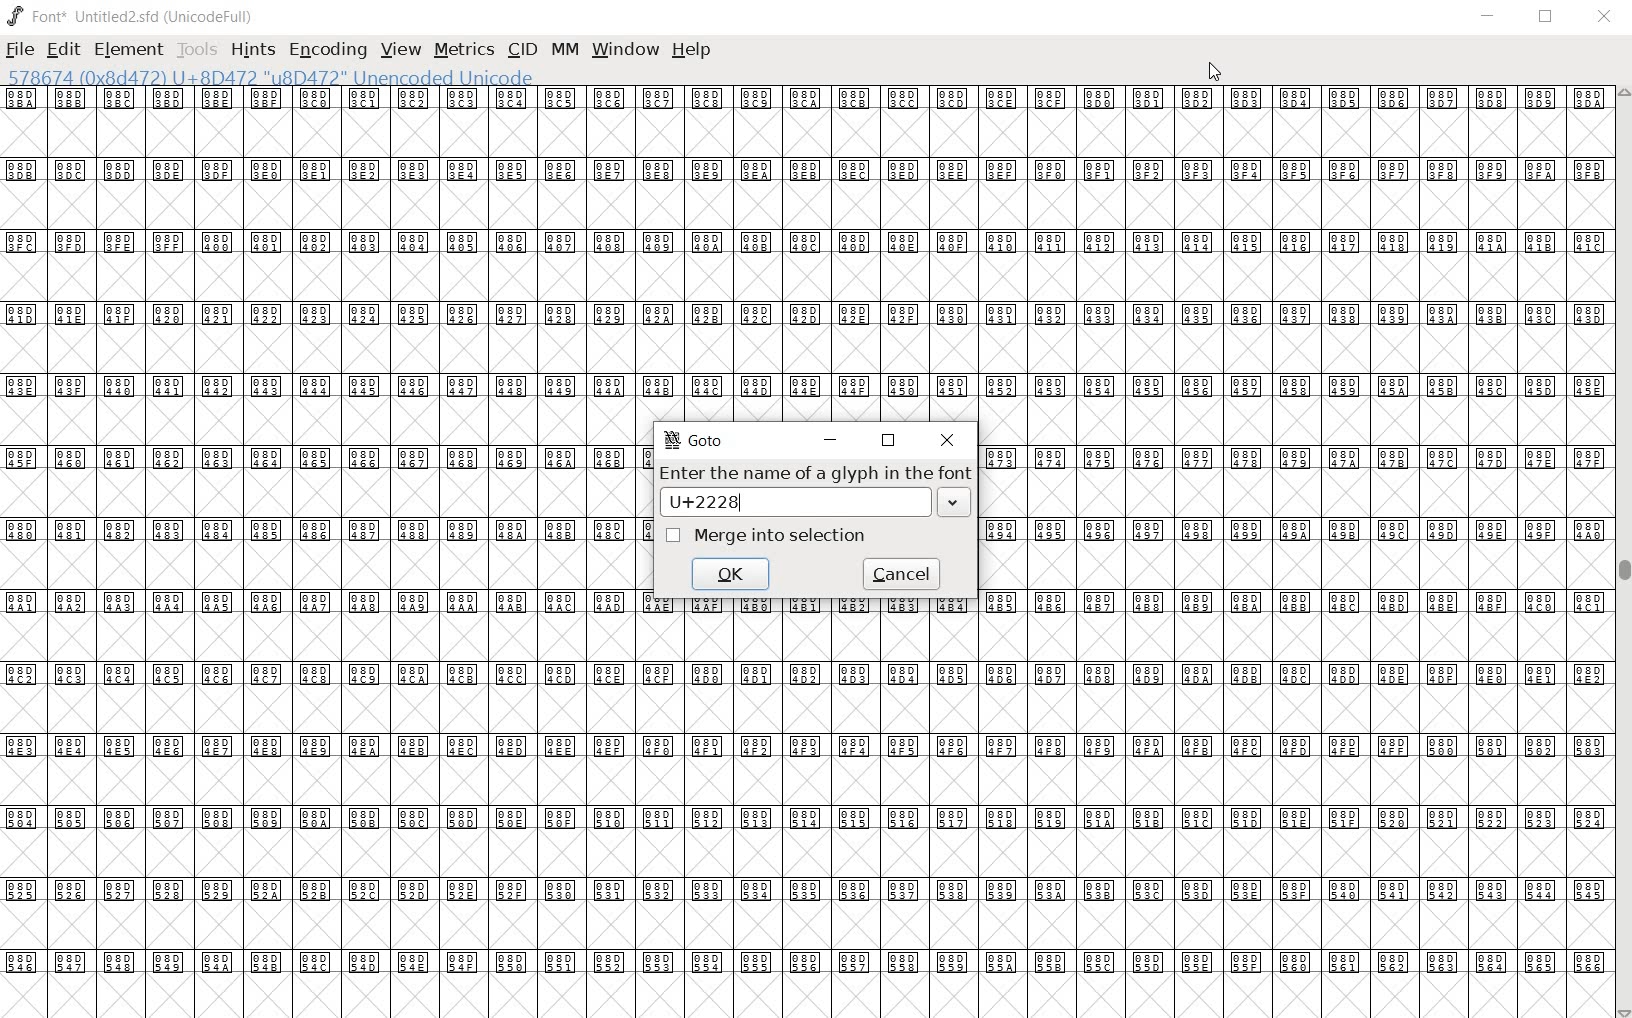  What do you see at coordinates (562, 49) in the screenshot?
I see `mm` at bounding box center [562, 49].